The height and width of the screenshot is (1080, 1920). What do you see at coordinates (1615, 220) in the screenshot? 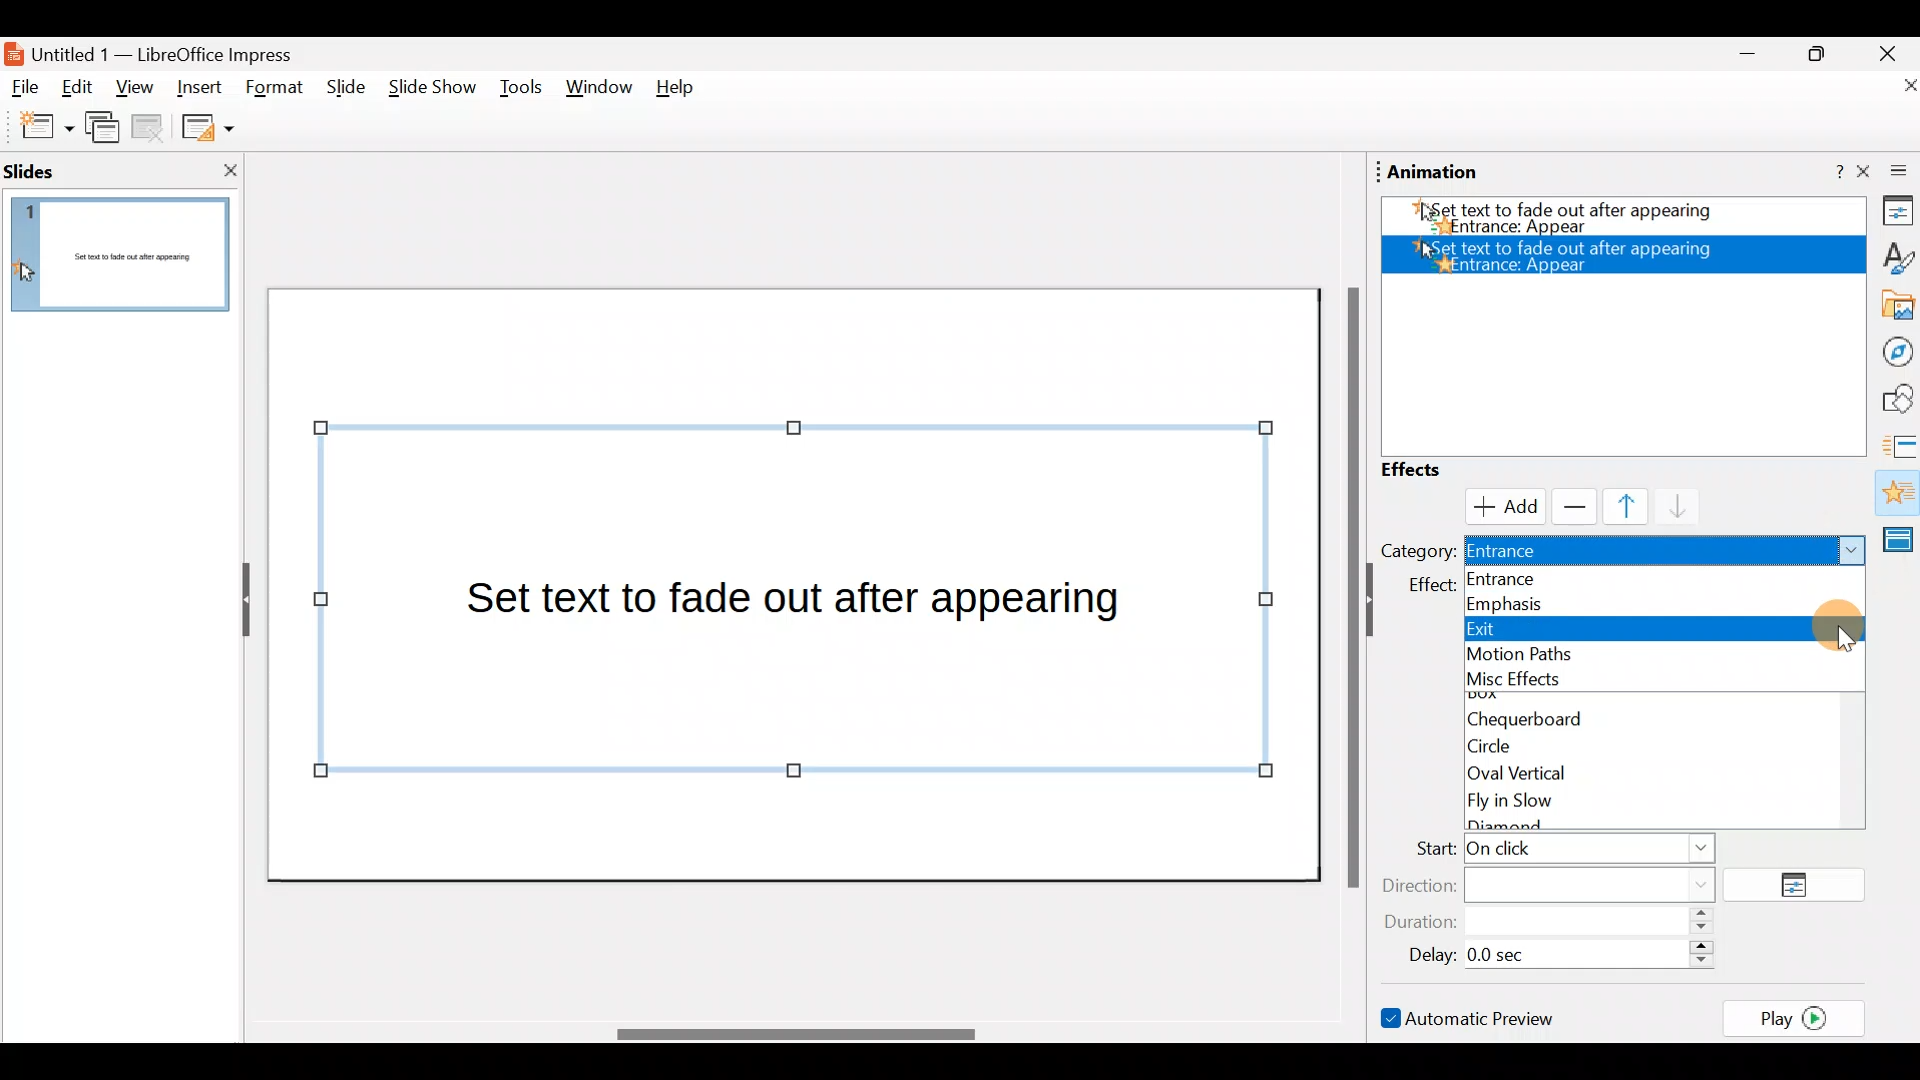
I see `Appear effect added` at bounding box center [1615, 220].